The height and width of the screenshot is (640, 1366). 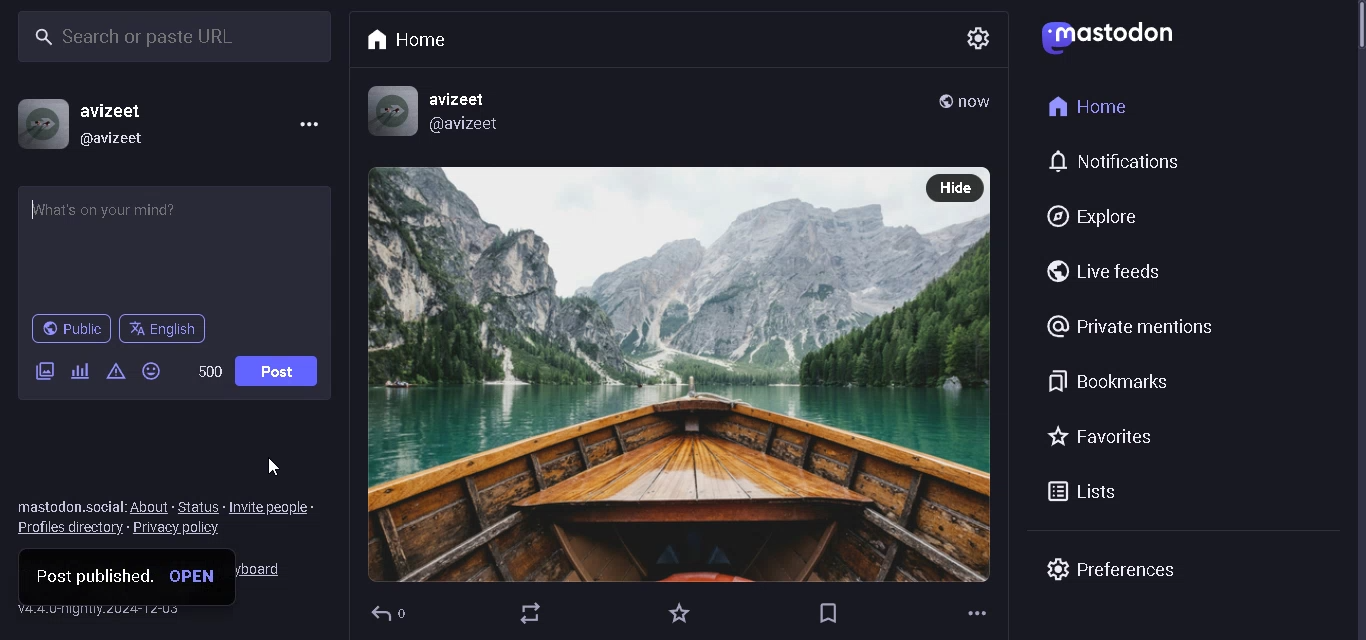 What do you see at coordinates (308, 128) in the screenshot?
I see `menu` at bounding box center [308, 128].